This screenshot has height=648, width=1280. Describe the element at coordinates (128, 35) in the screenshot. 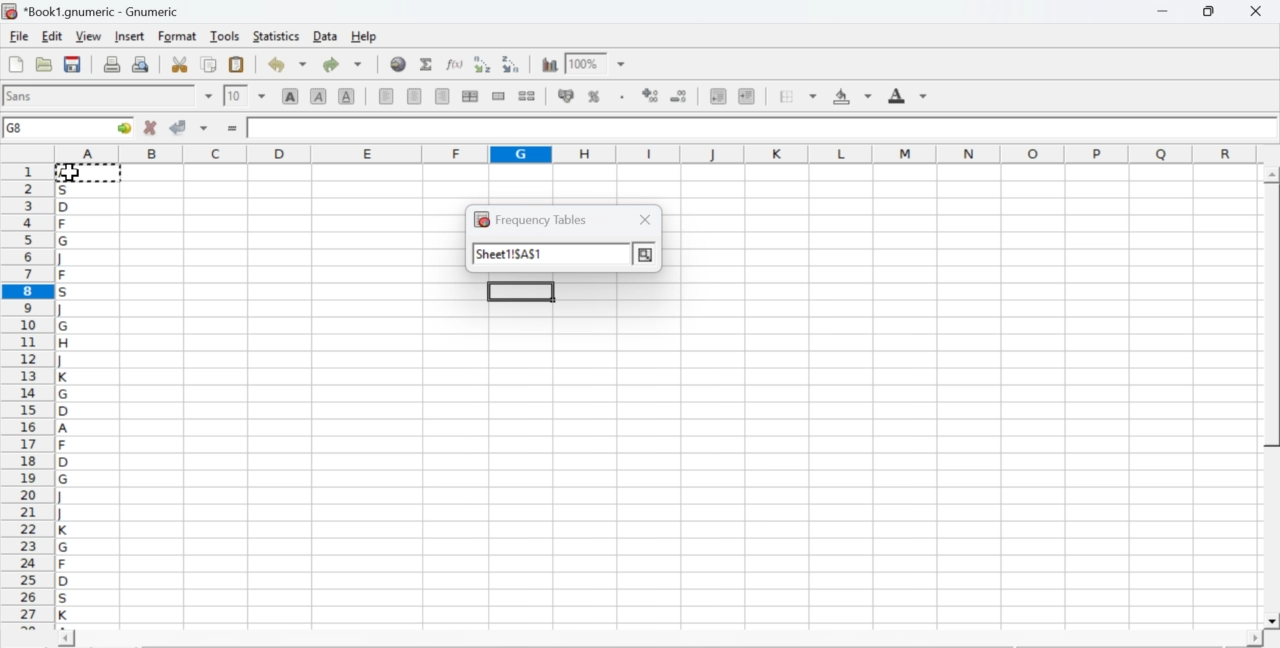

I see `insert` at that location.